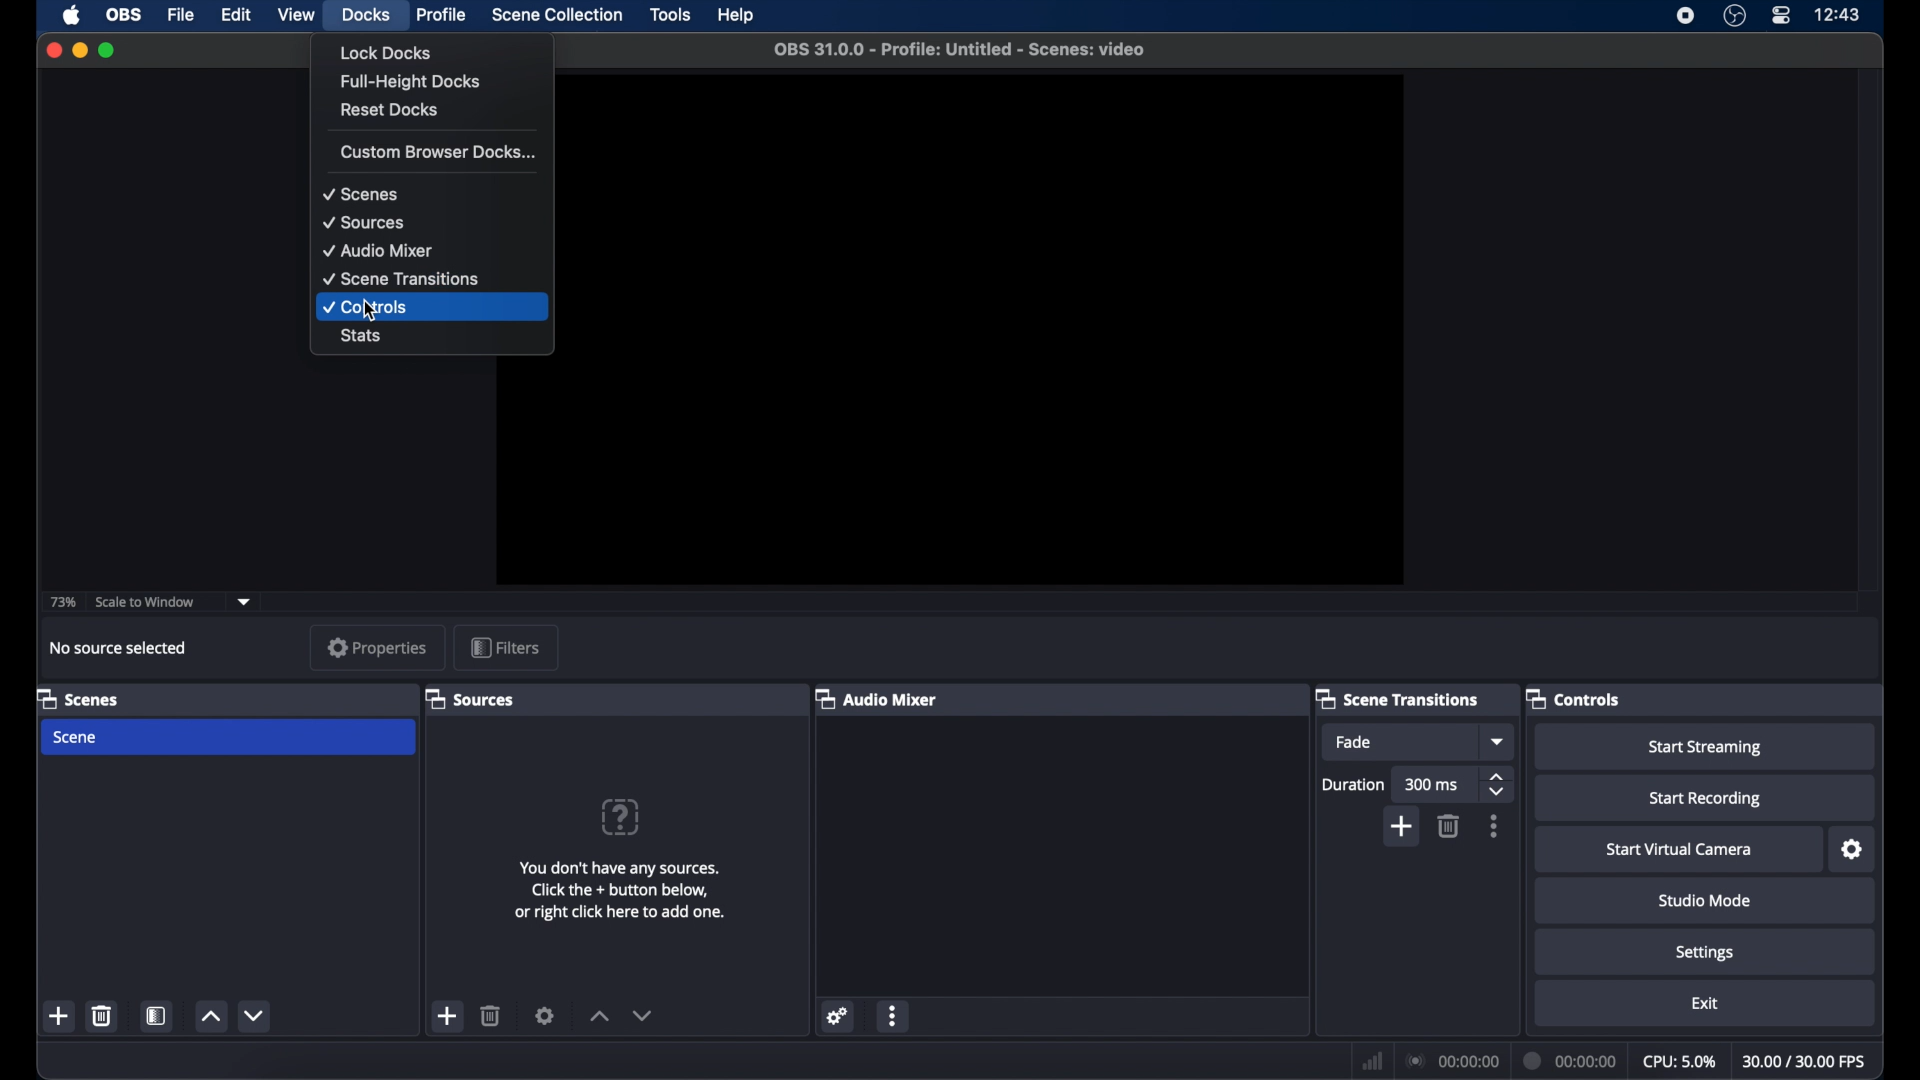  I want to click on settings, so click(1853, 849).